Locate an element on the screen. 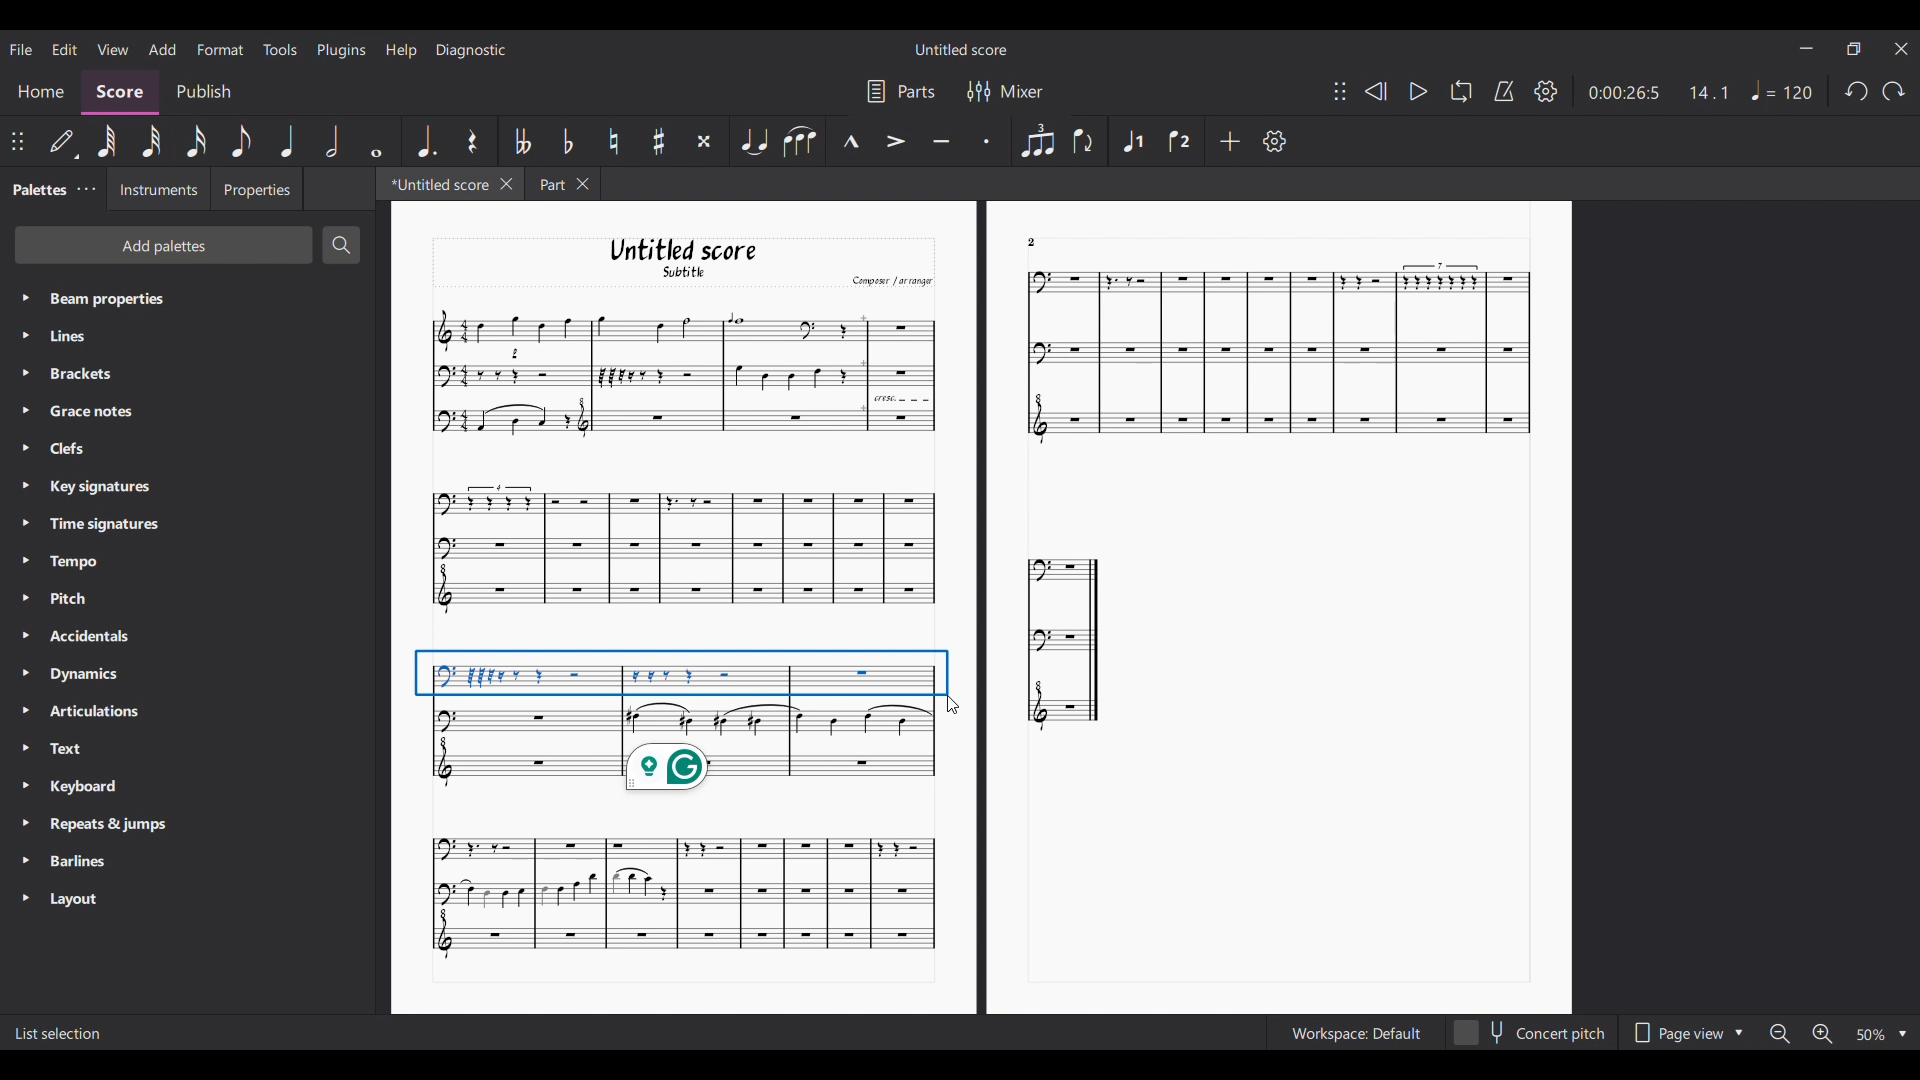 The image size is (1920, 1080). Voice 1 is located at coordinates (1132, 141).